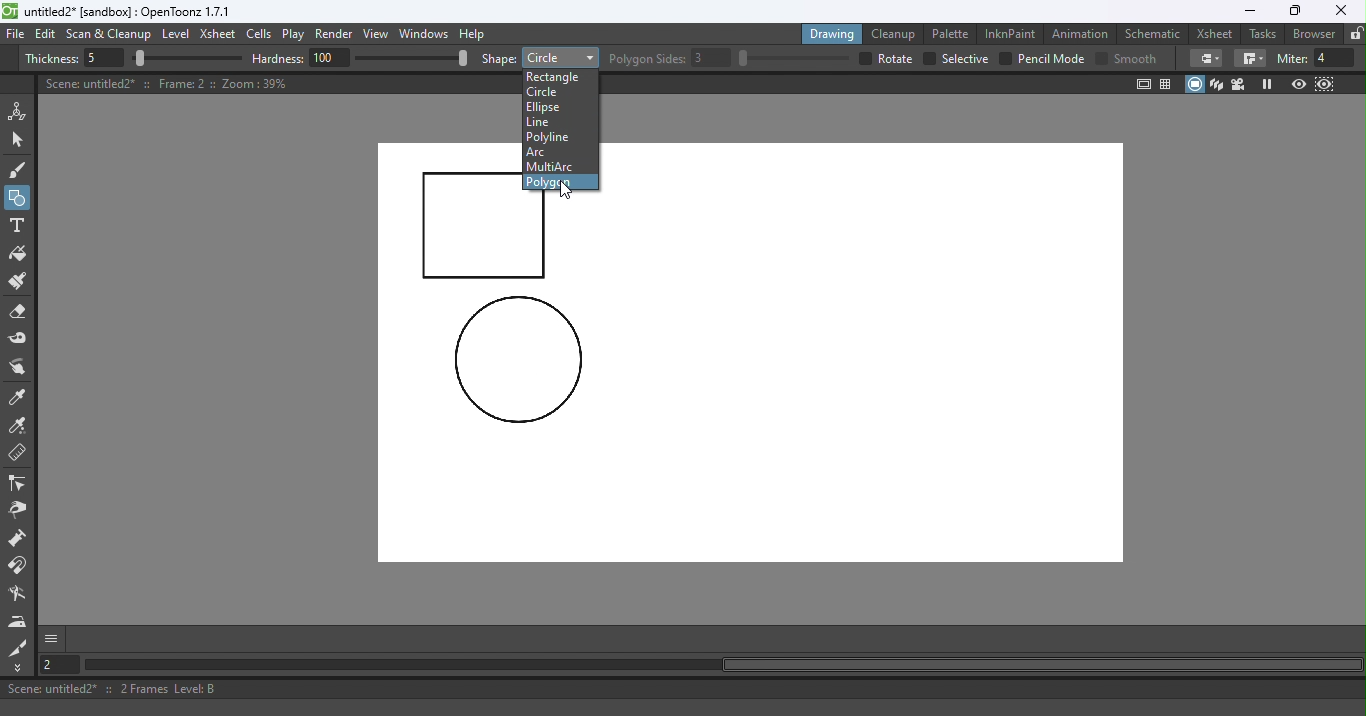  What do you see at coordinates (1249, 11) in the screenshot?
I see `Minimize` at bounding box center [1249, 11].